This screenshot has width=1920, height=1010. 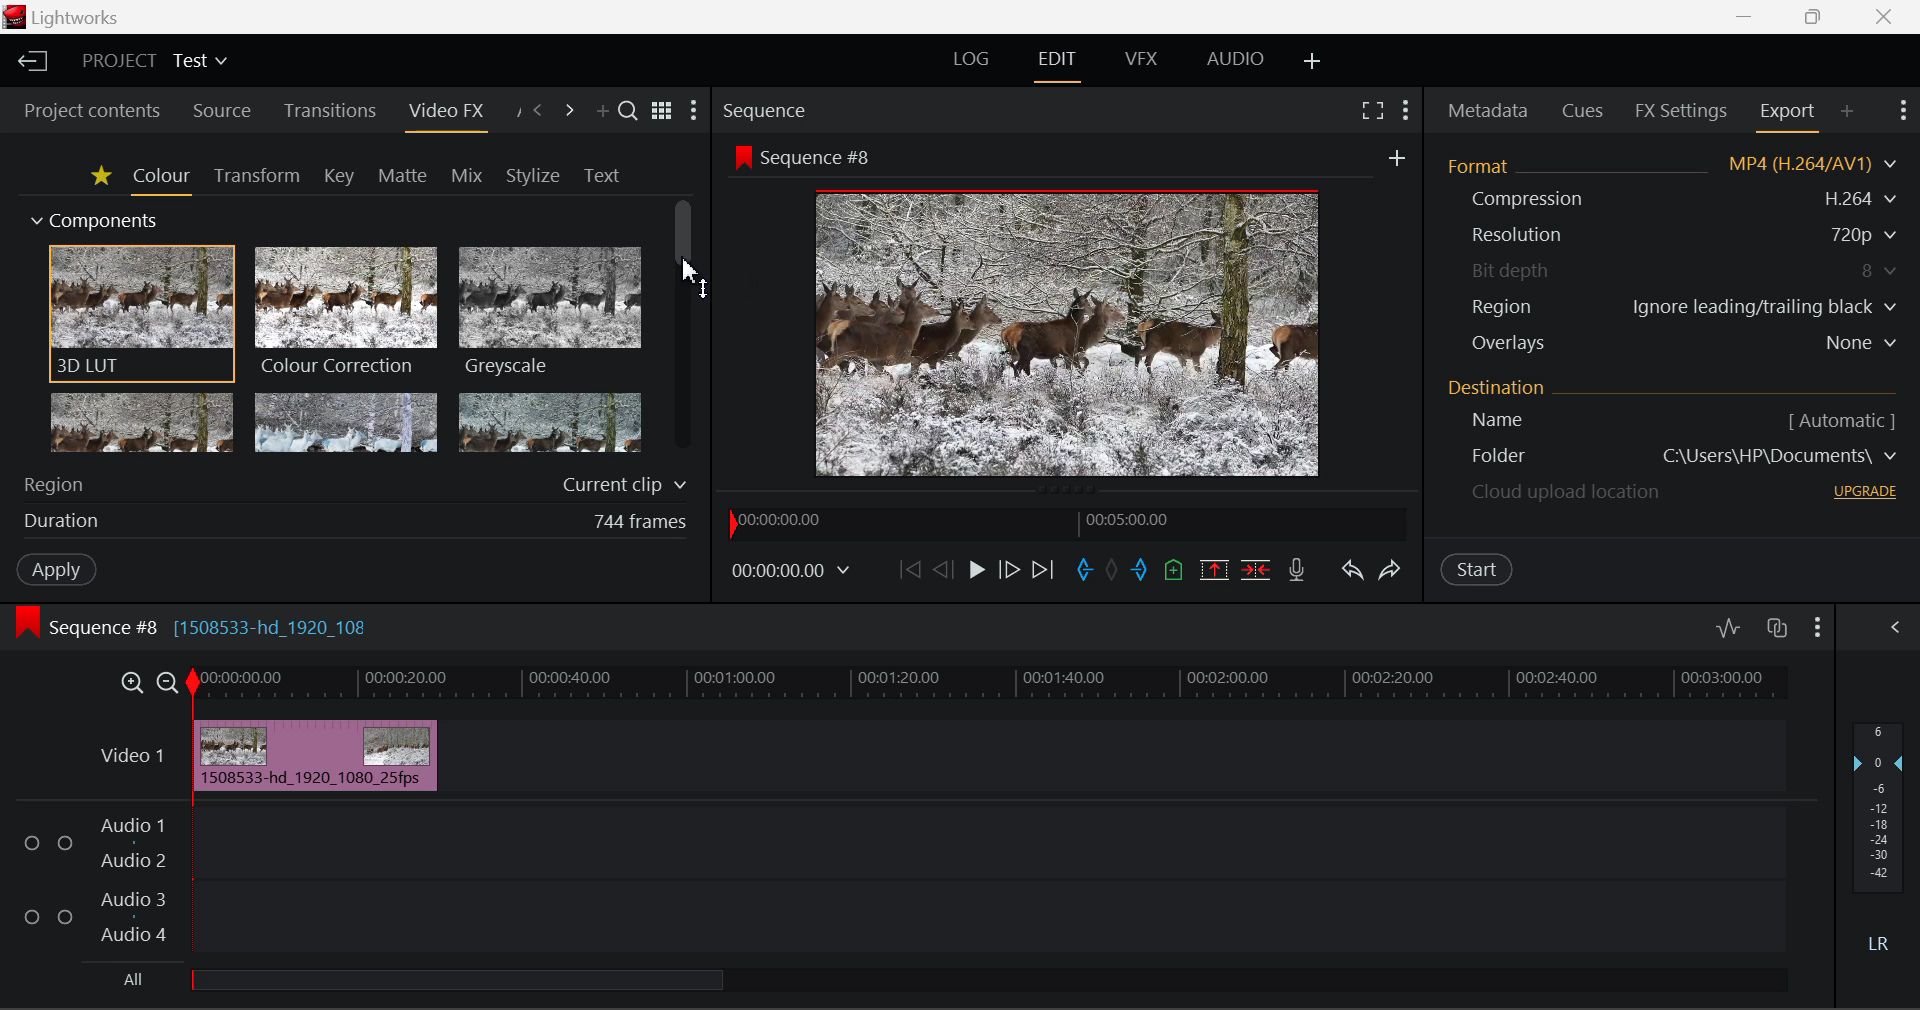 What do you see at coordinates (1802, 164) in the screenshot?
I see `MP4 (H.264/AV1) ` at bounding box center [1802, 164].